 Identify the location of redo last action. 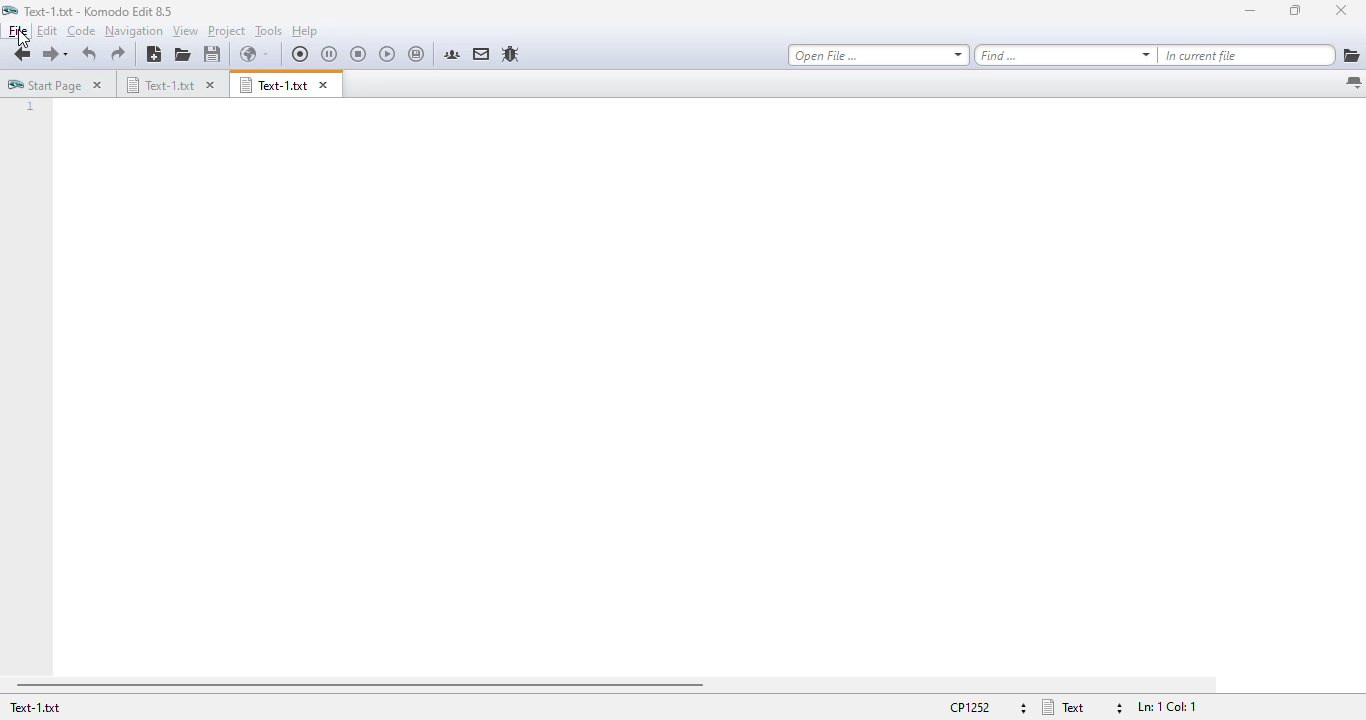
(118, 54).